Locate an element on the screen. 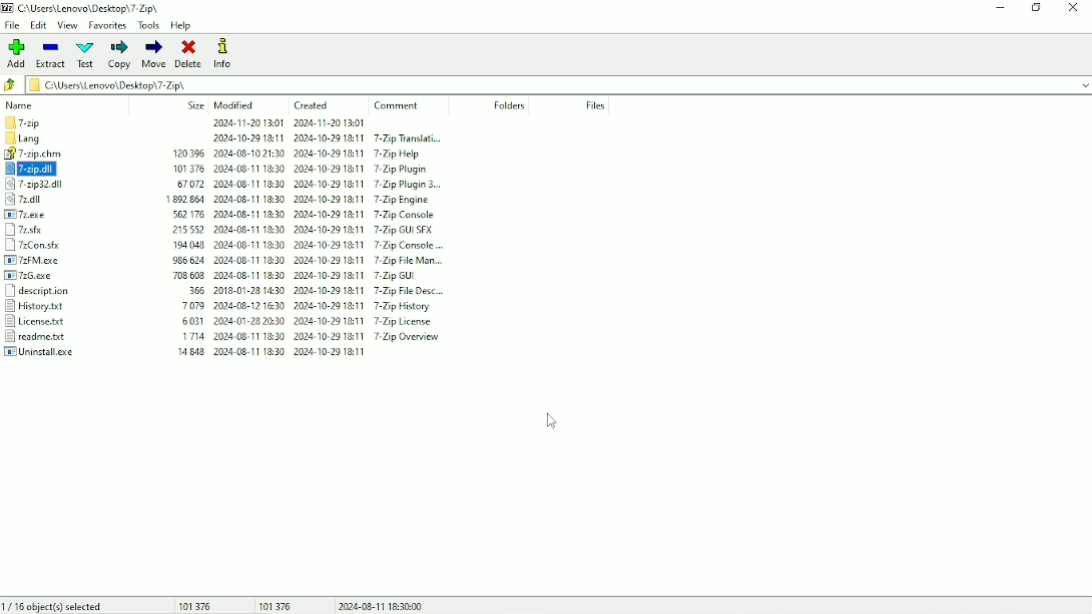 The image size is (1092, 614). Delete is located at coordinates (189, 54).